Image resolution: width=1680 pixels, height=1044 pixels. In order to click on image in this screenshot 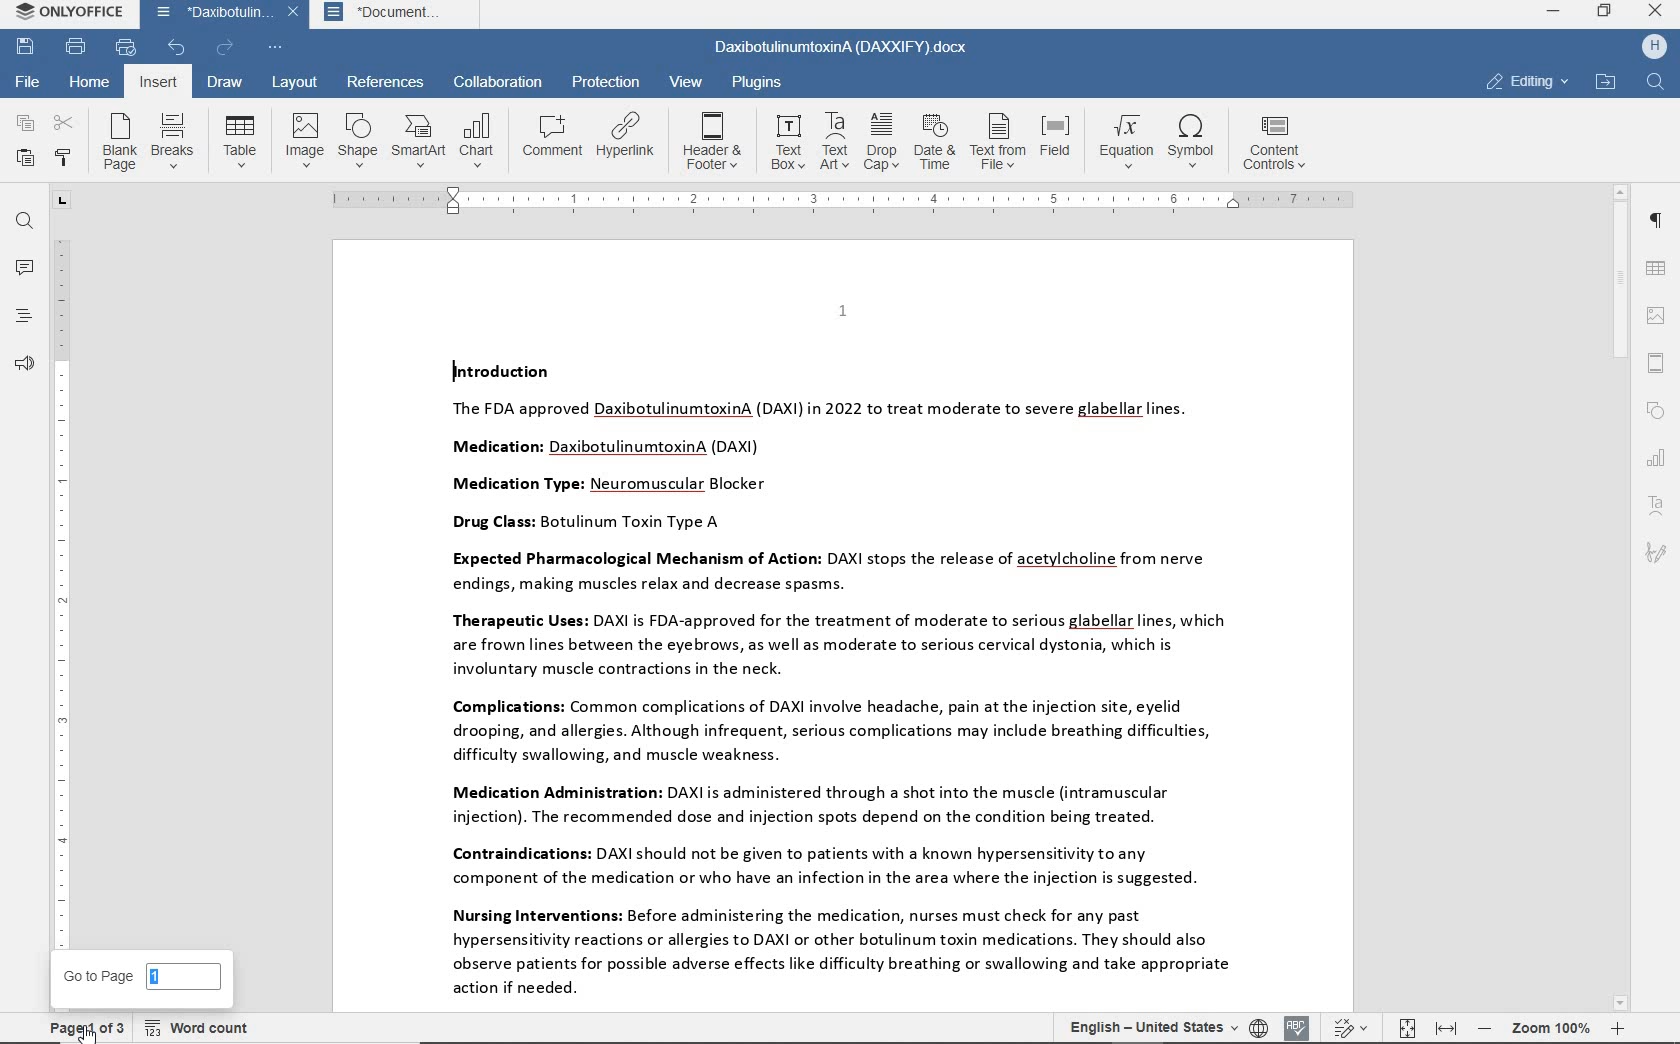, I will do `click(1658, 315)`.